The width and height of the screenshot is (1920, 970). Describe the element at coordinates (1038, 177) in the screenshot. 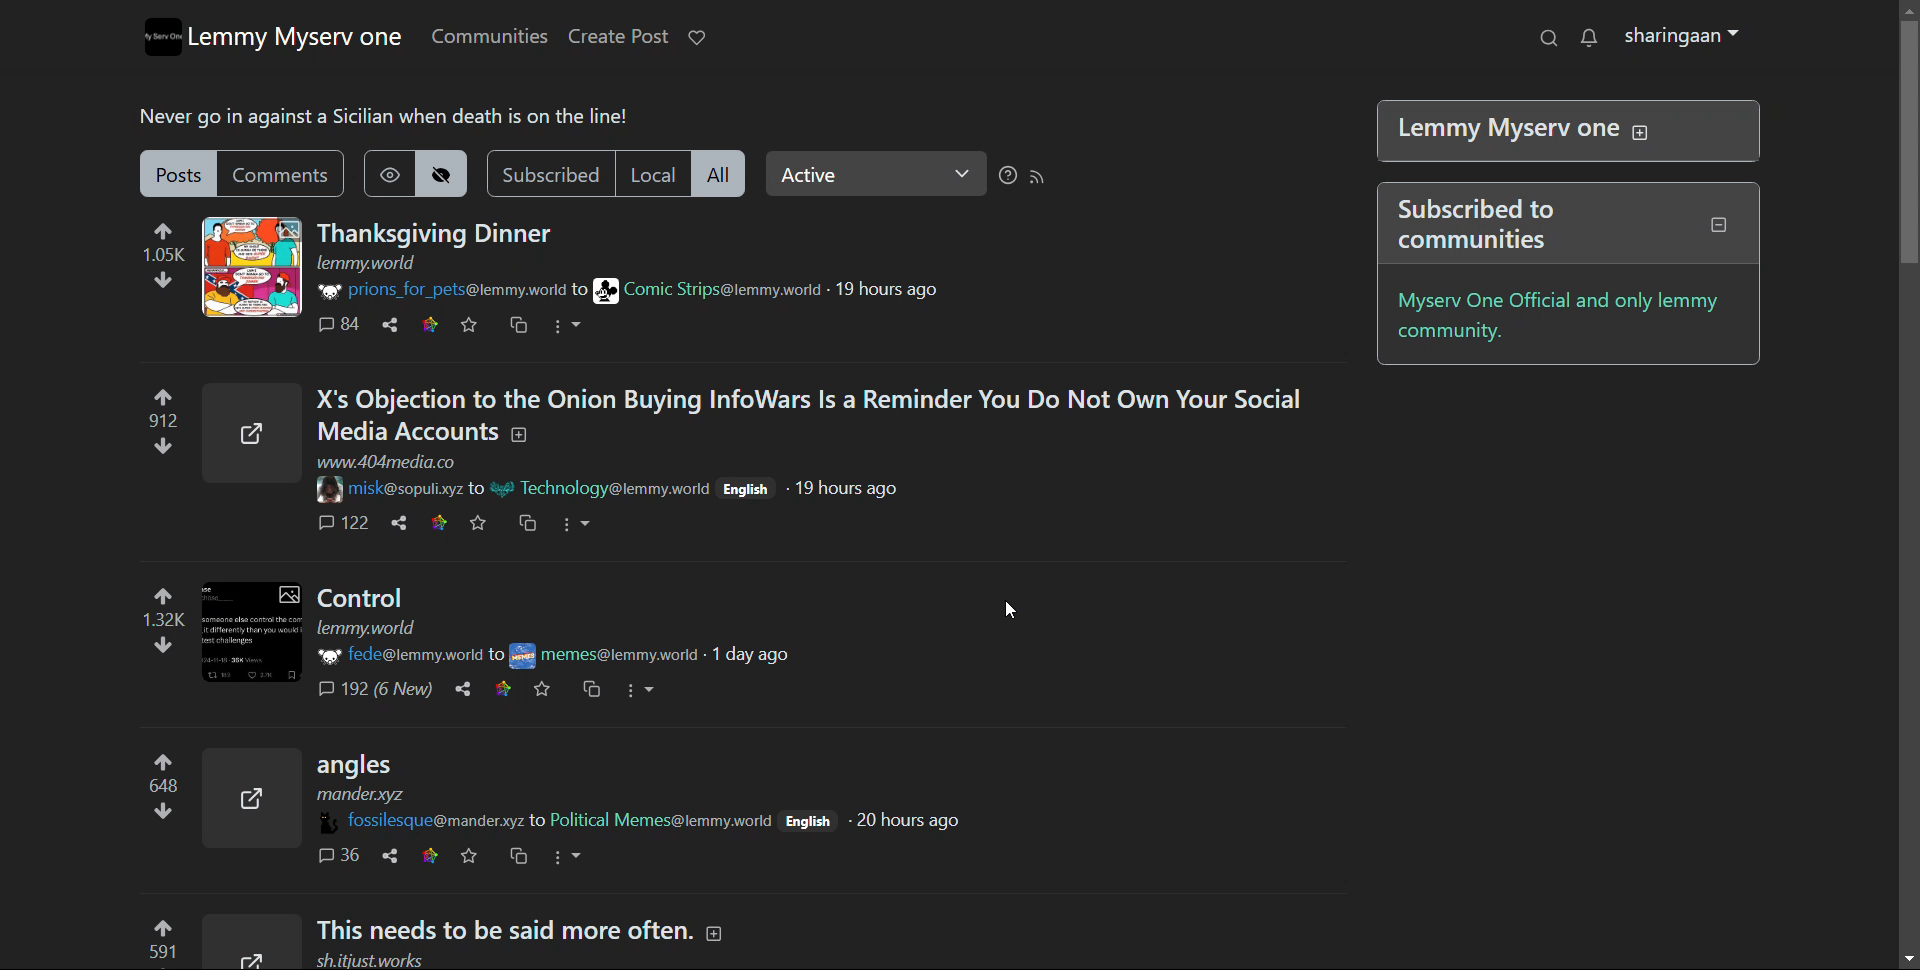

I see `rss` at that location.